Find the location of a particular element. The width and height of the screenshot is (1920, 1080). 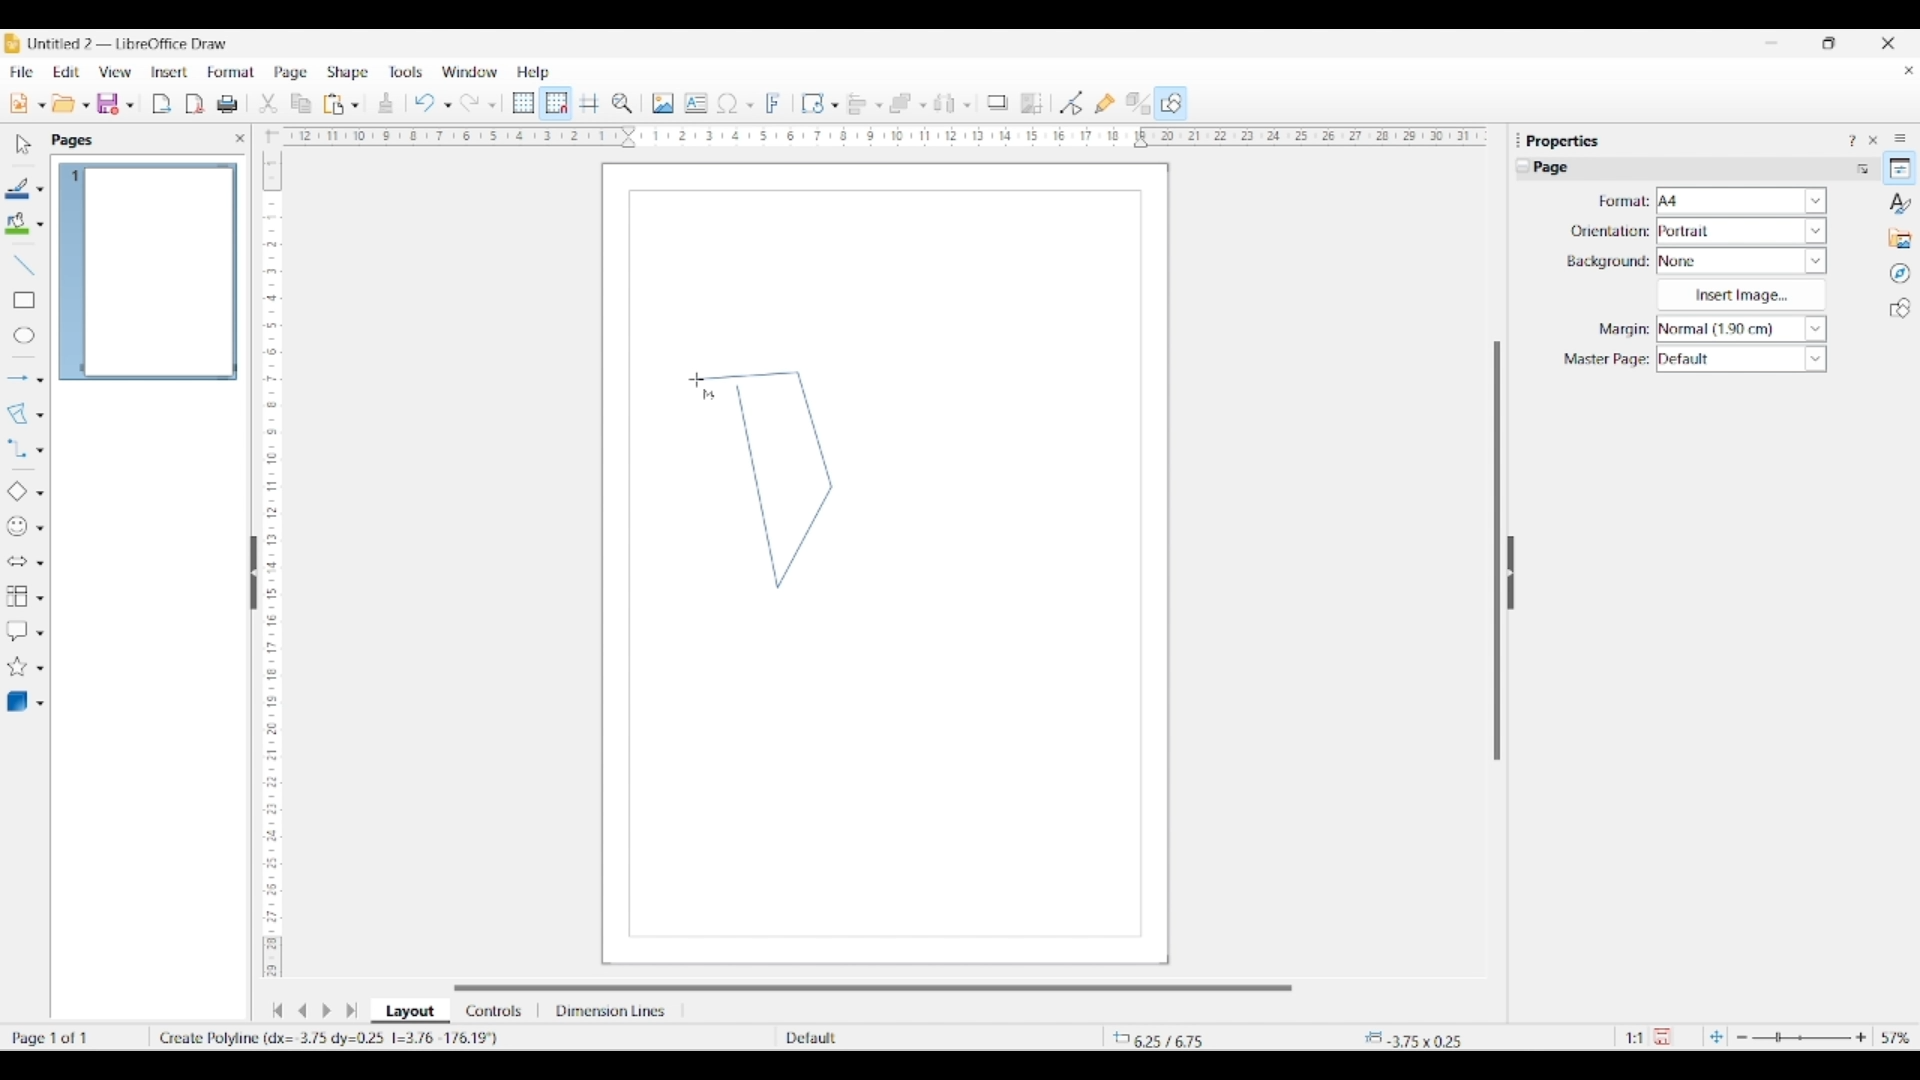

Selected copy options is located at coordinates (268, 104).